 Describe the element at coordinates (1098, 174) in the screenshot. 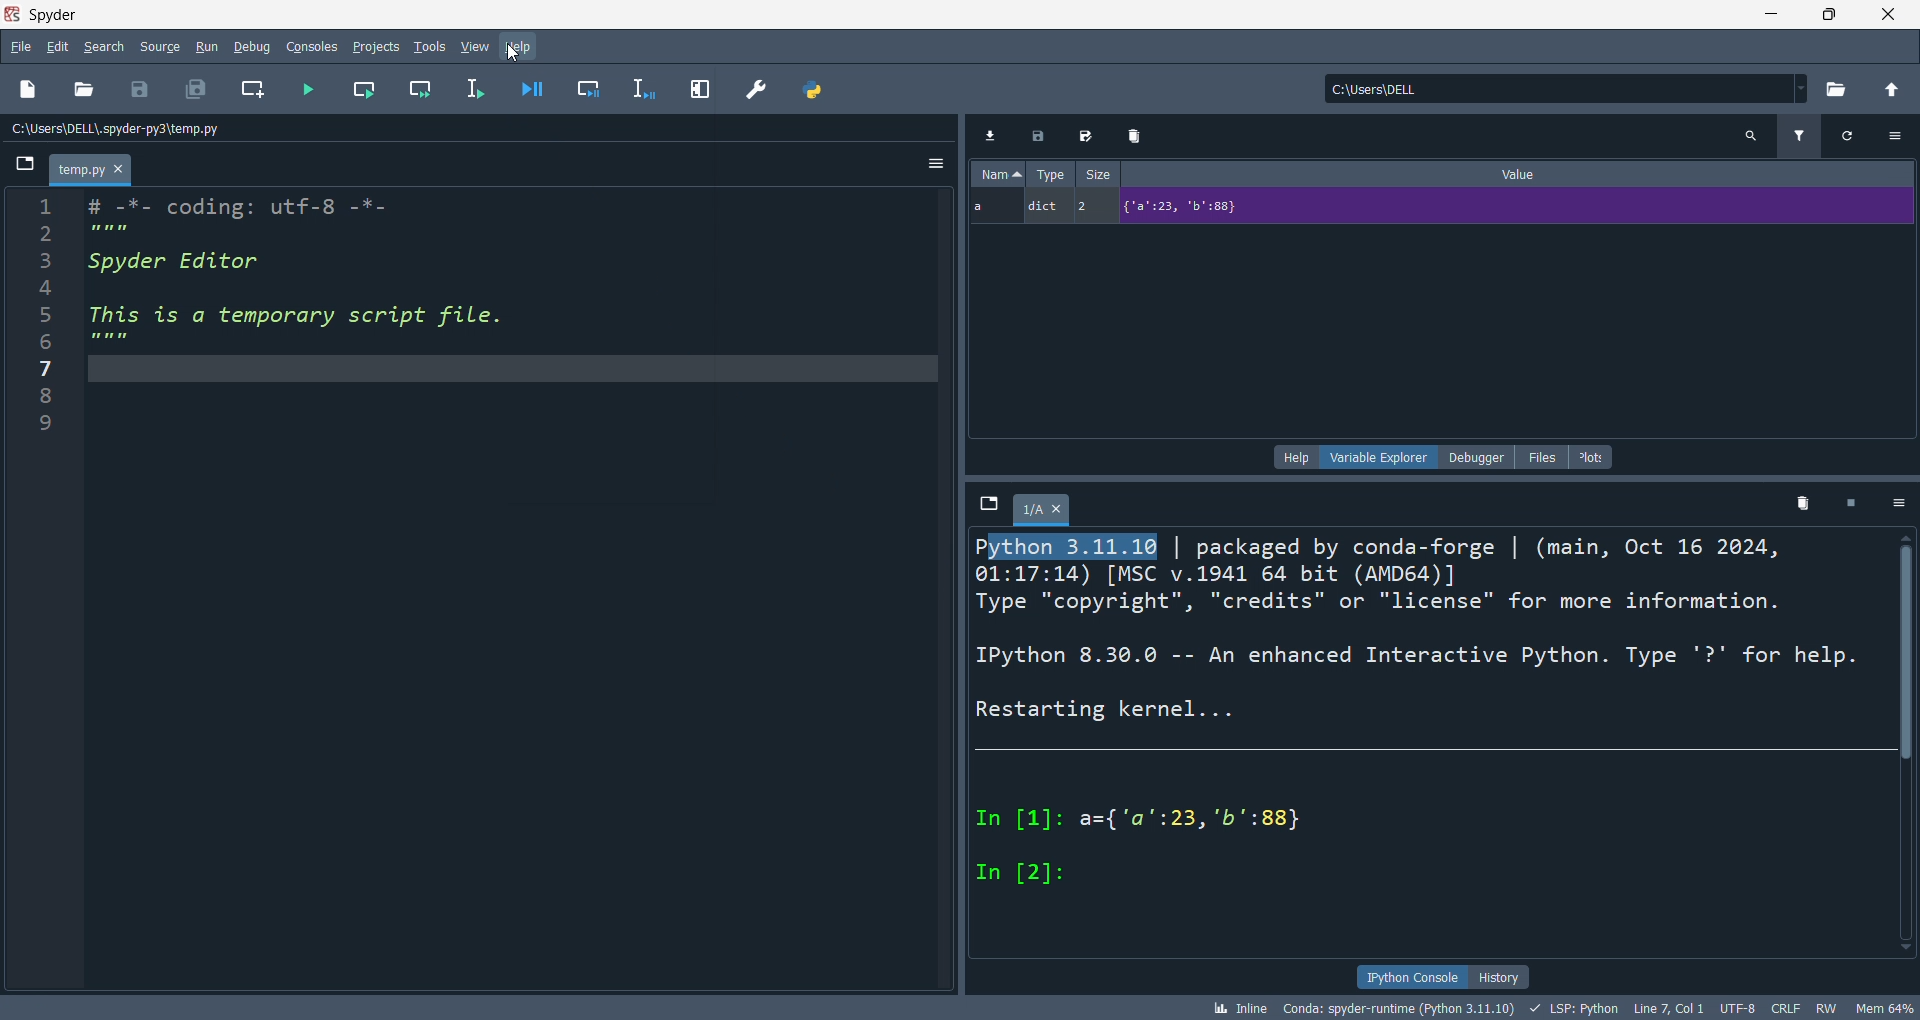

I see `Size` at that location.